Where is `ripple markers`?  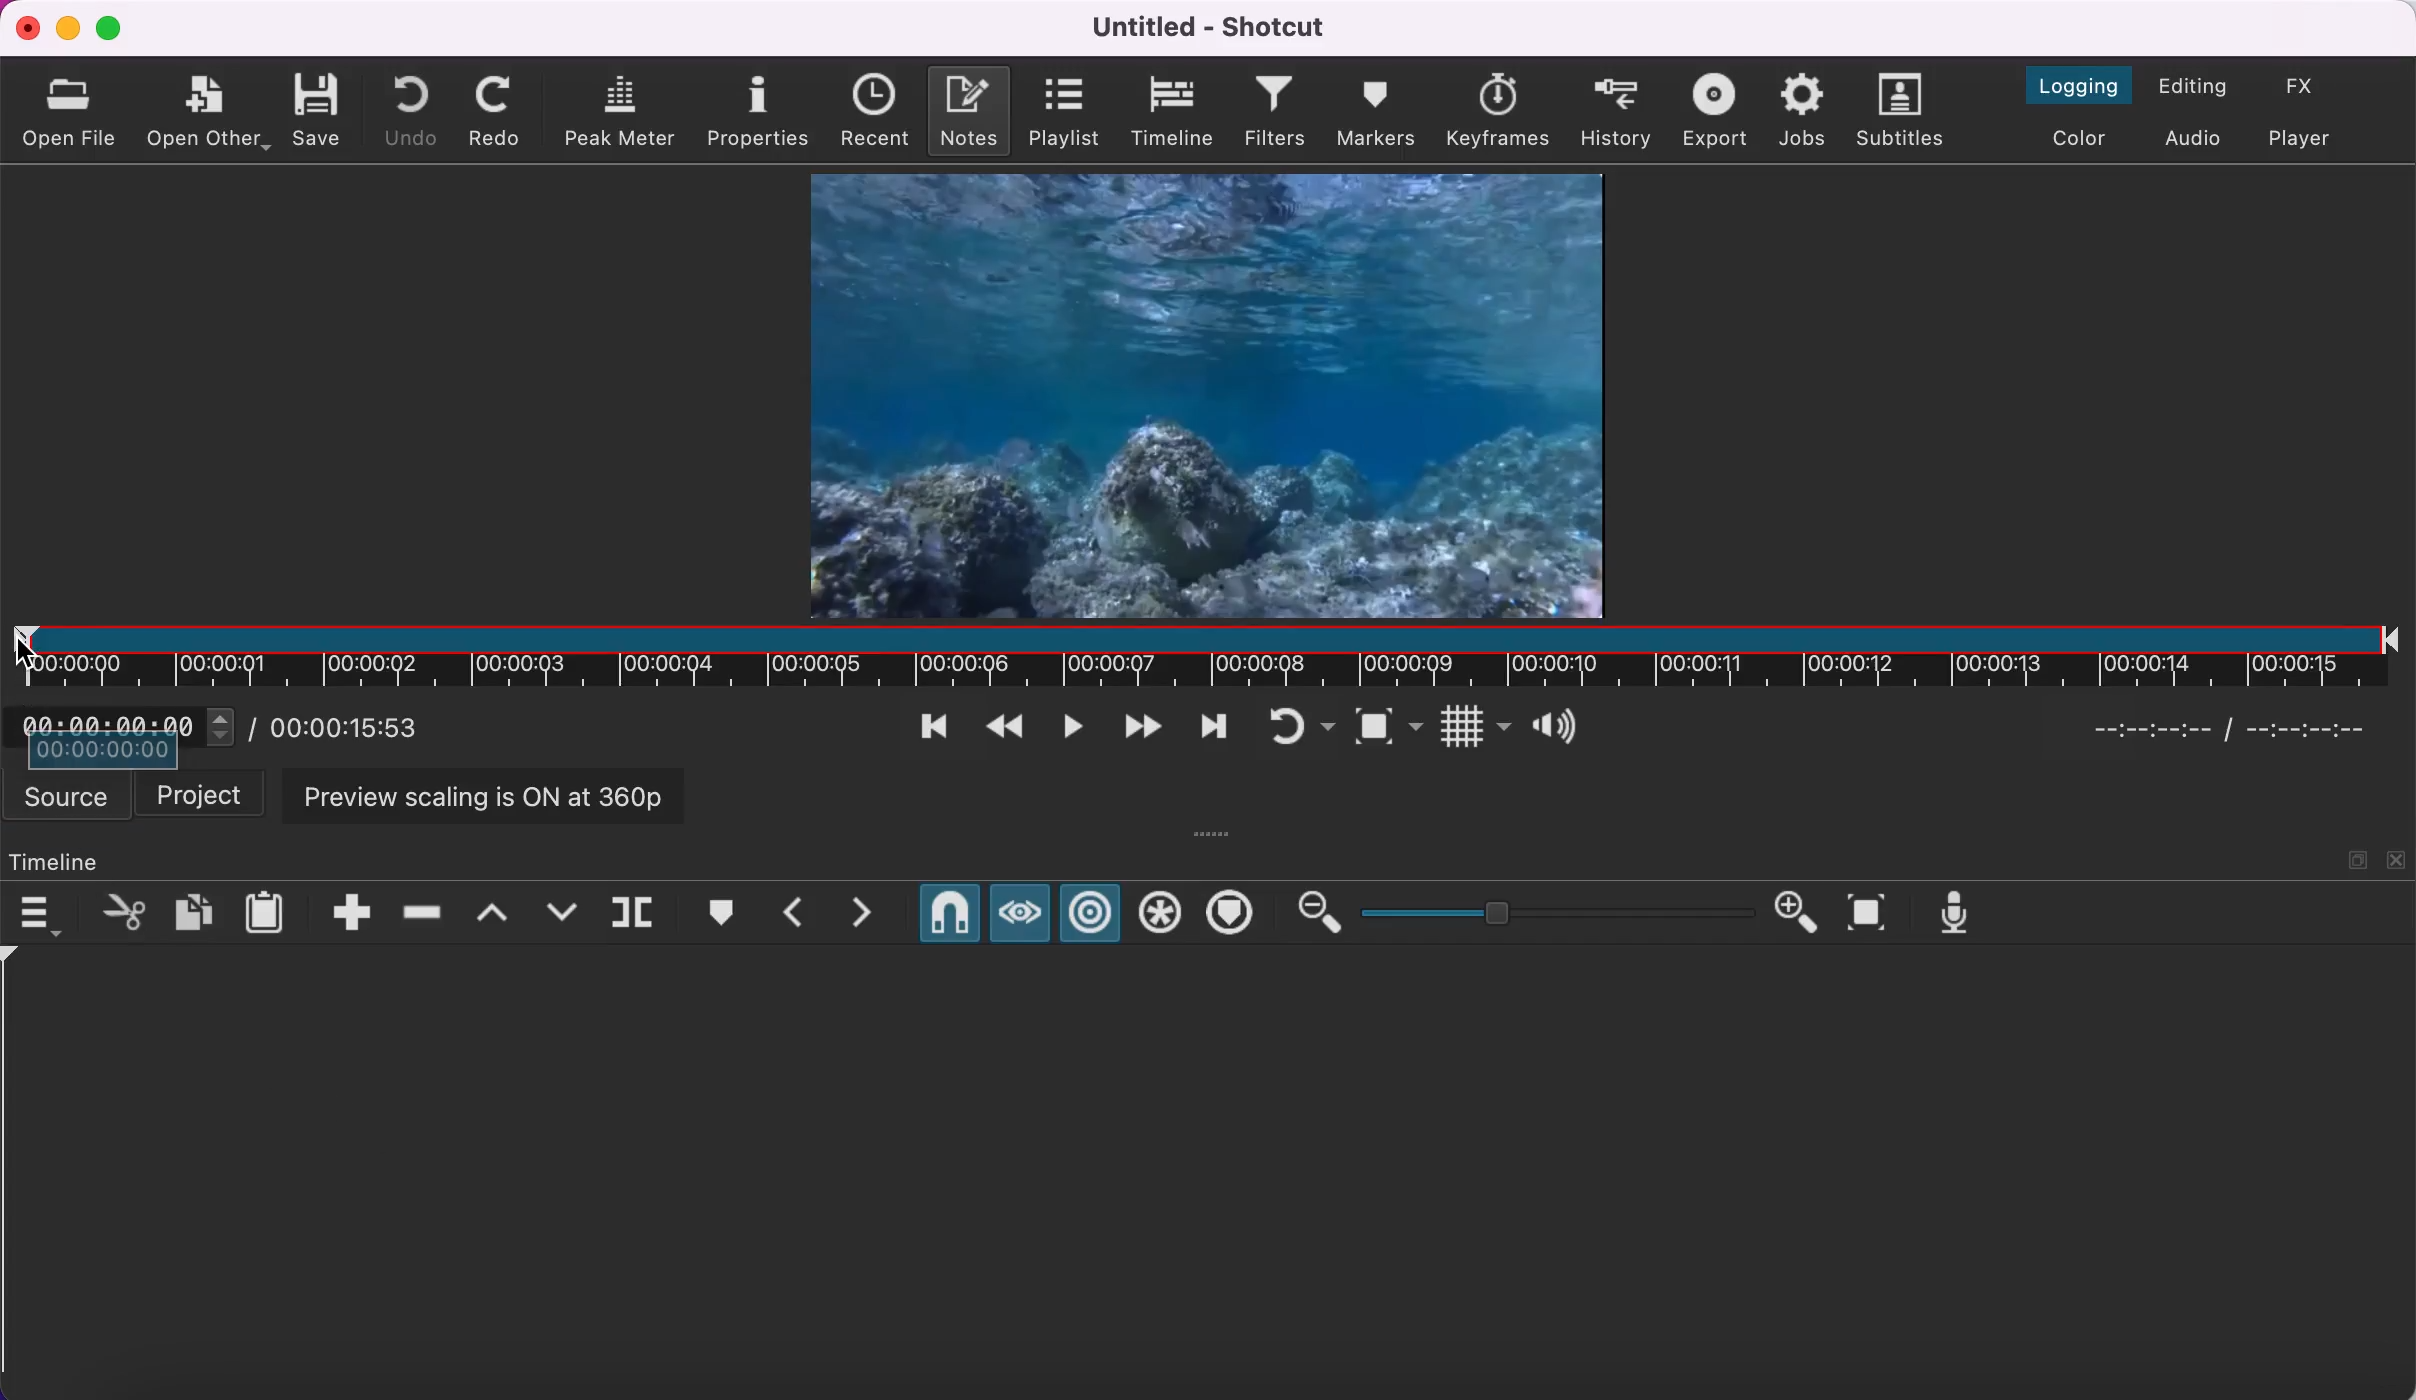 ripple markers is located at coordinates (1231, 914).